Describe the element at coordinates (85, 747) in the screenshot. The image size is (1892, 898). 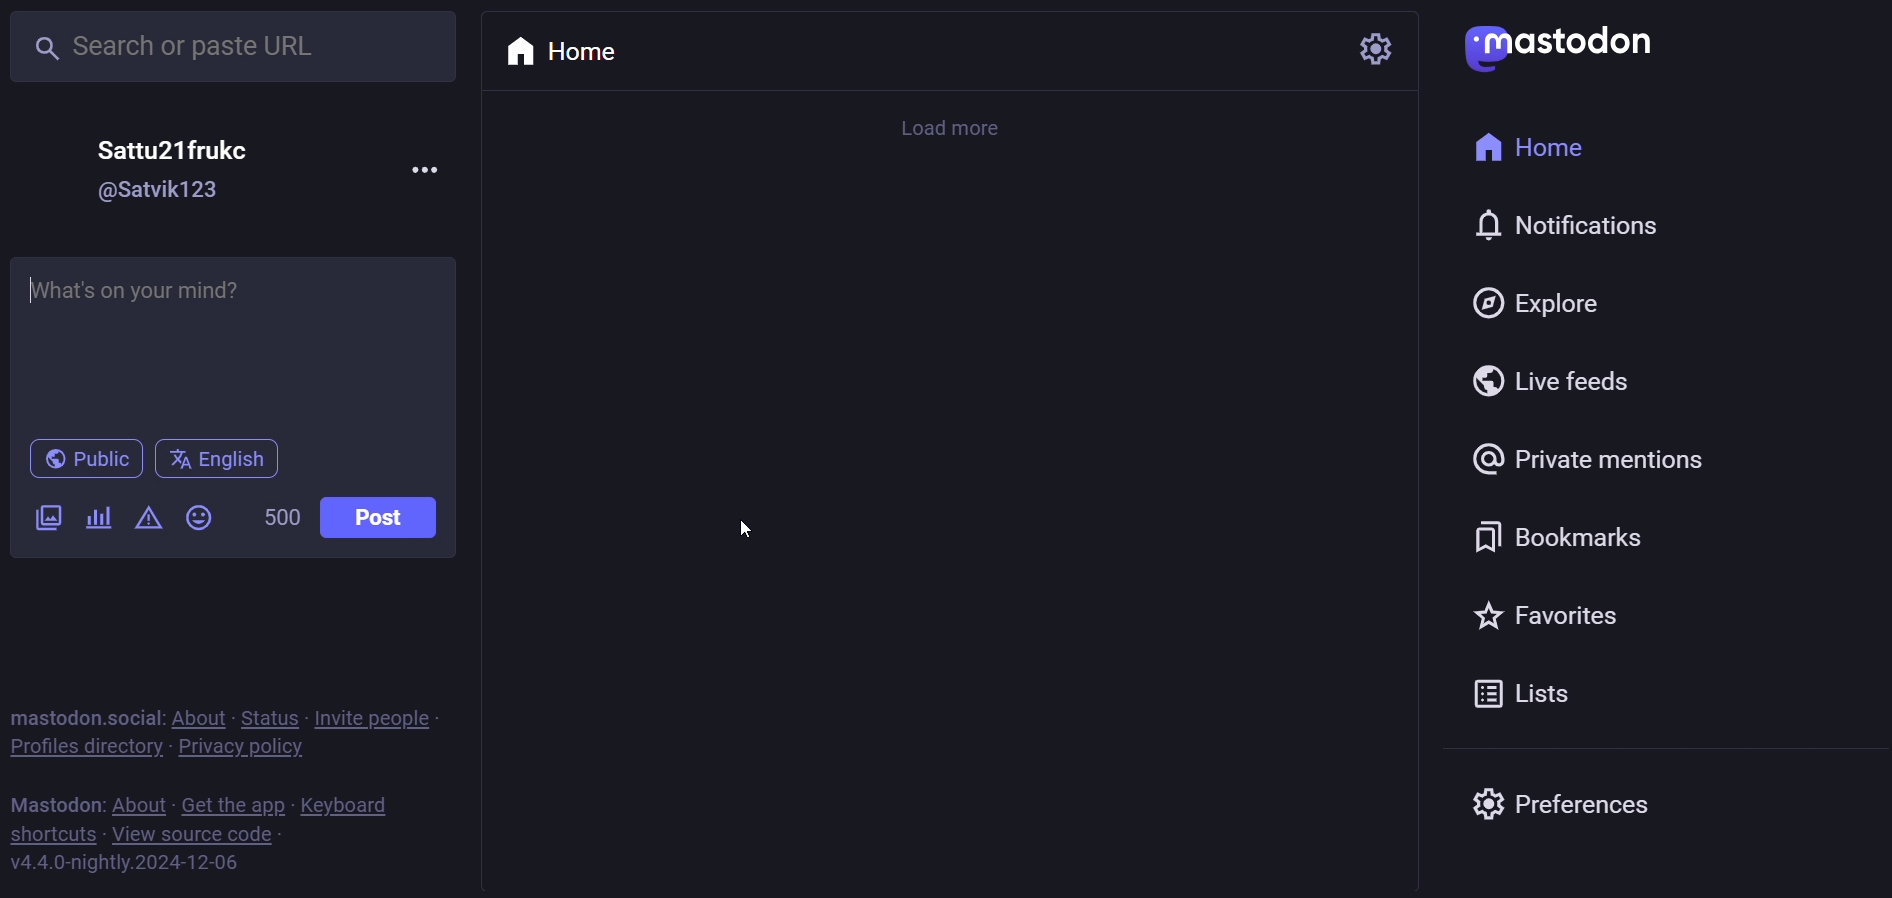
I see `profiles` at that location.